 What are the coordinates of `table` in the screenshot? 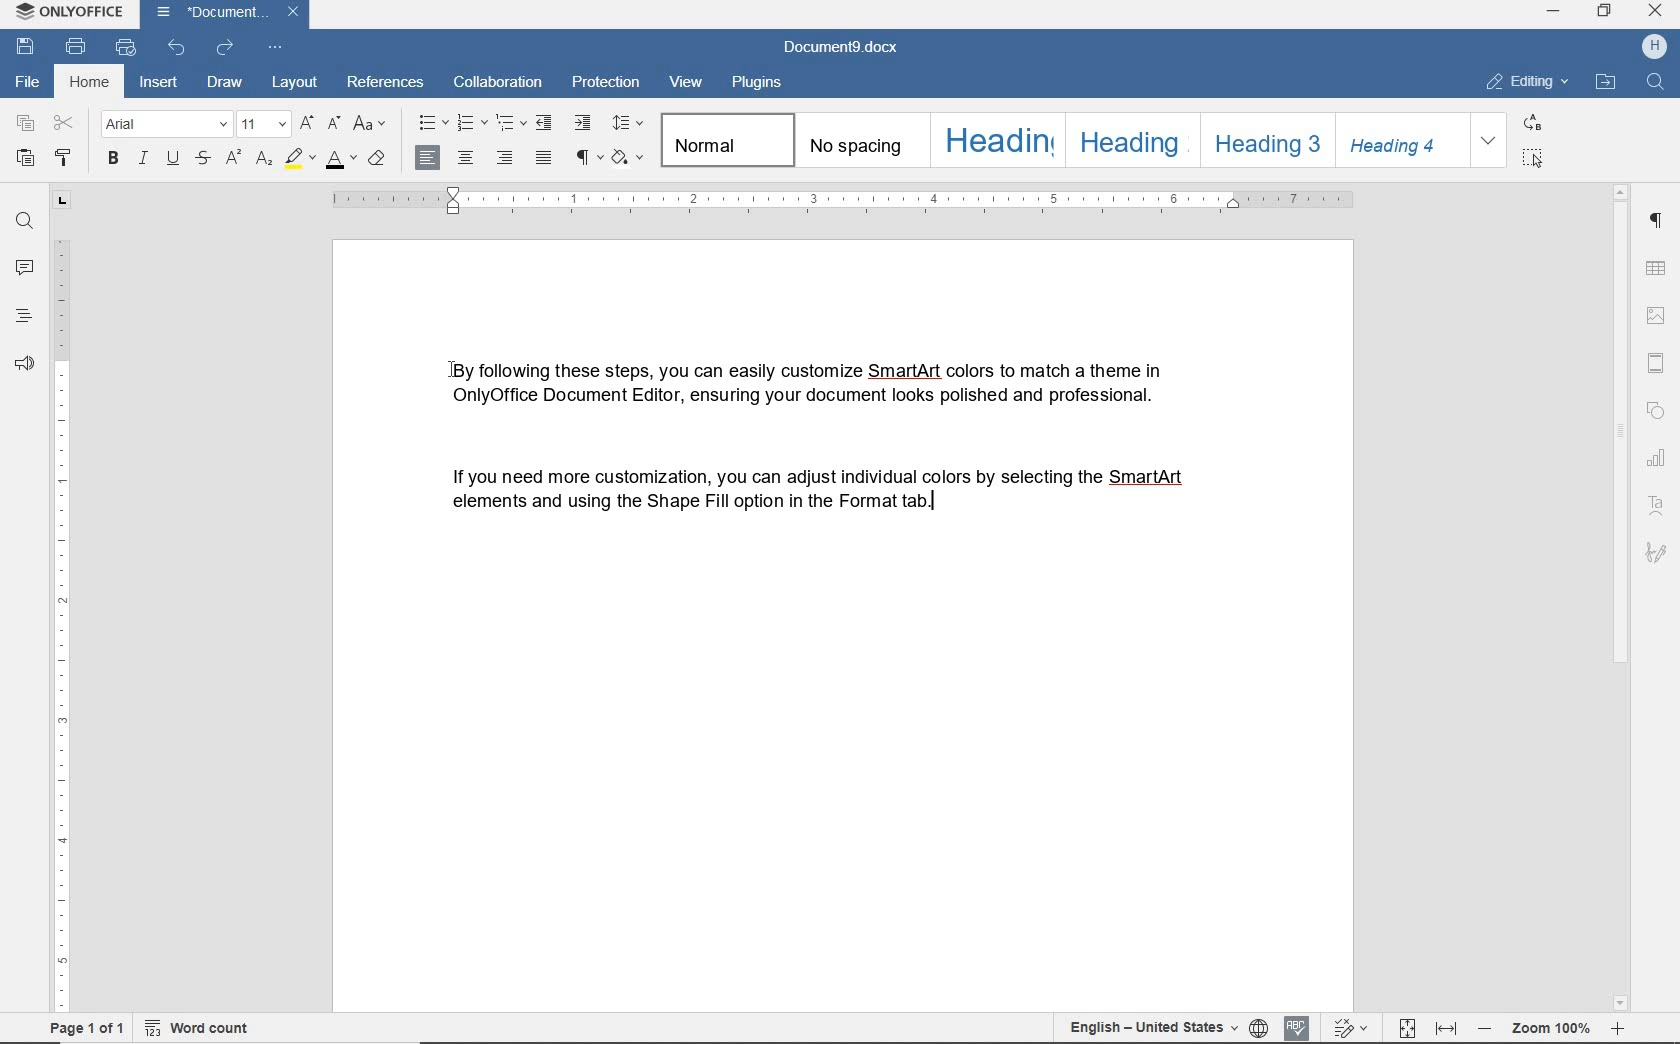 It's located at (1659, 270).